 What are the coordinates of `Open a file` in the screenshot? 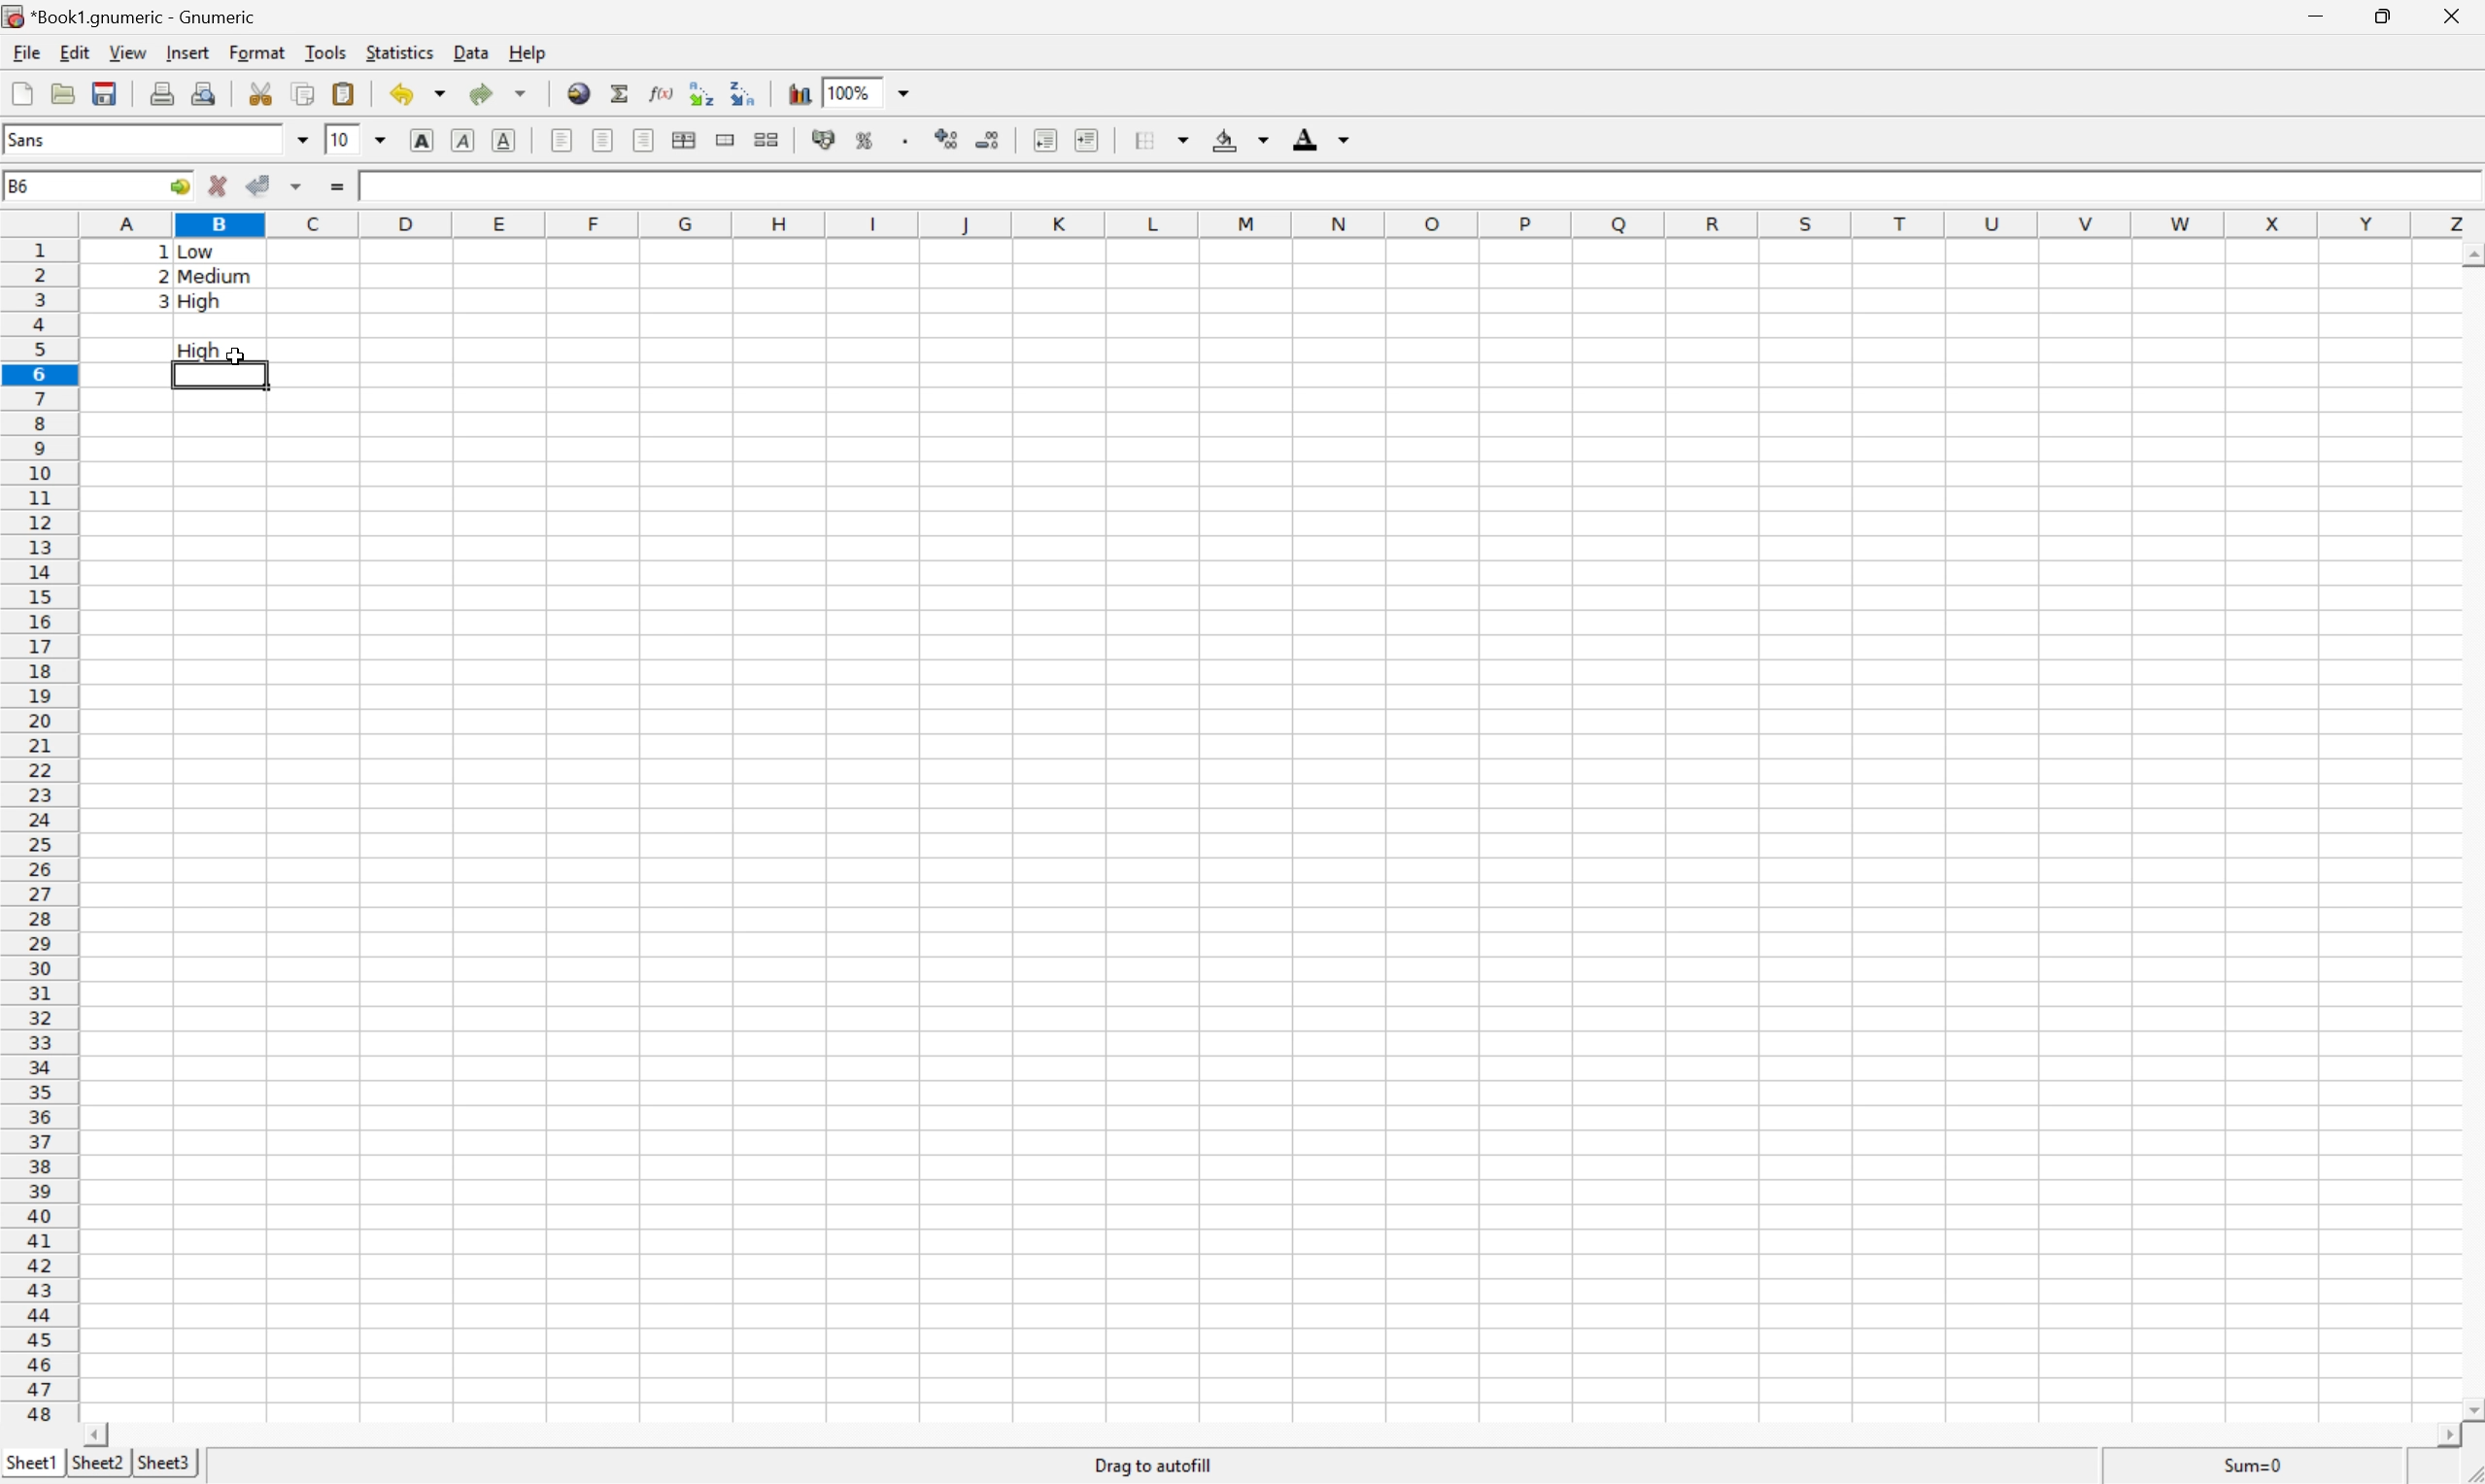 It's located at (61, 94).